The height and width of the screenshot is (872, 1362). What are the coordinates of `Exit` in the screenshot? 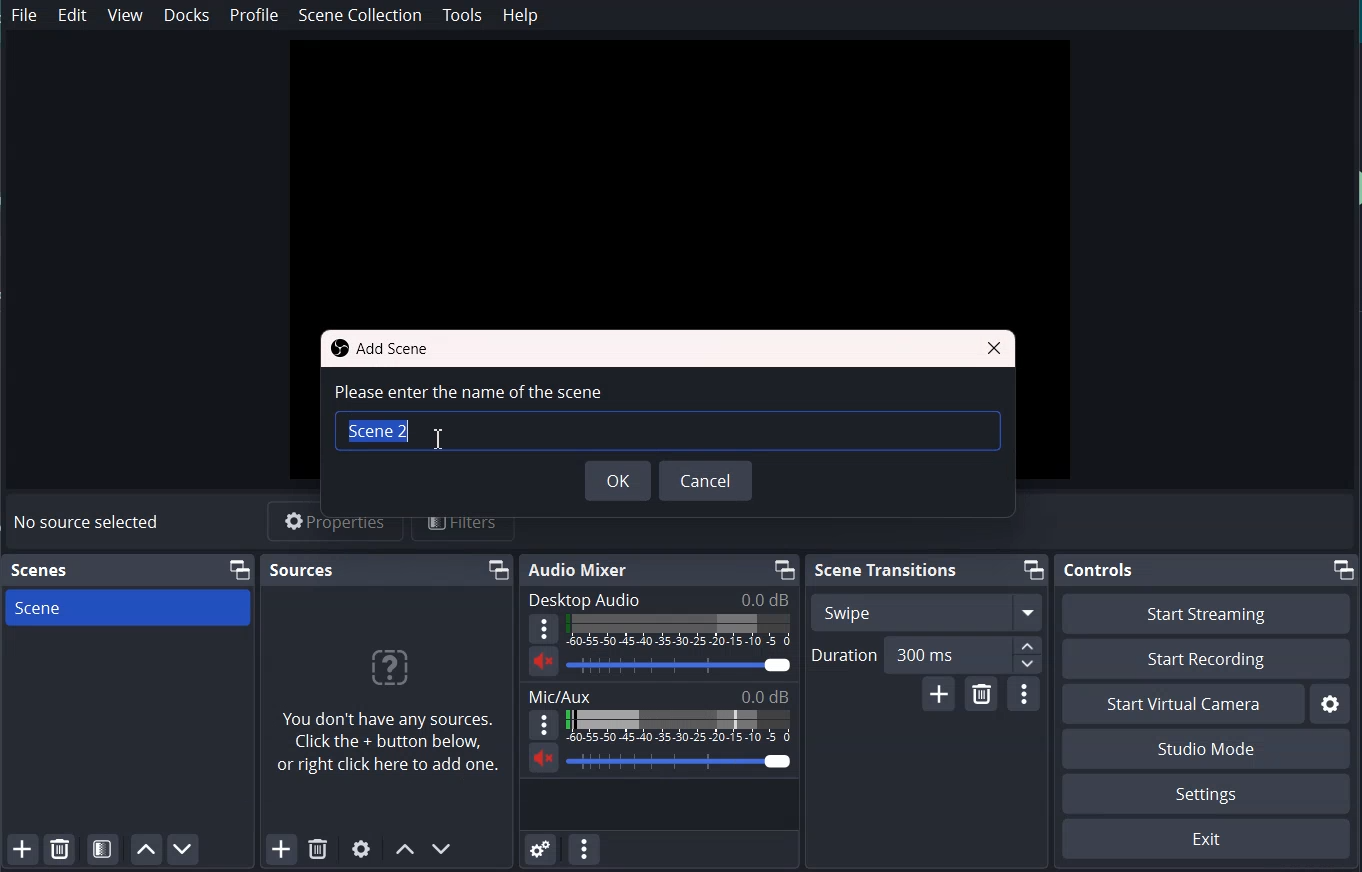 It's located at (1207, 838).